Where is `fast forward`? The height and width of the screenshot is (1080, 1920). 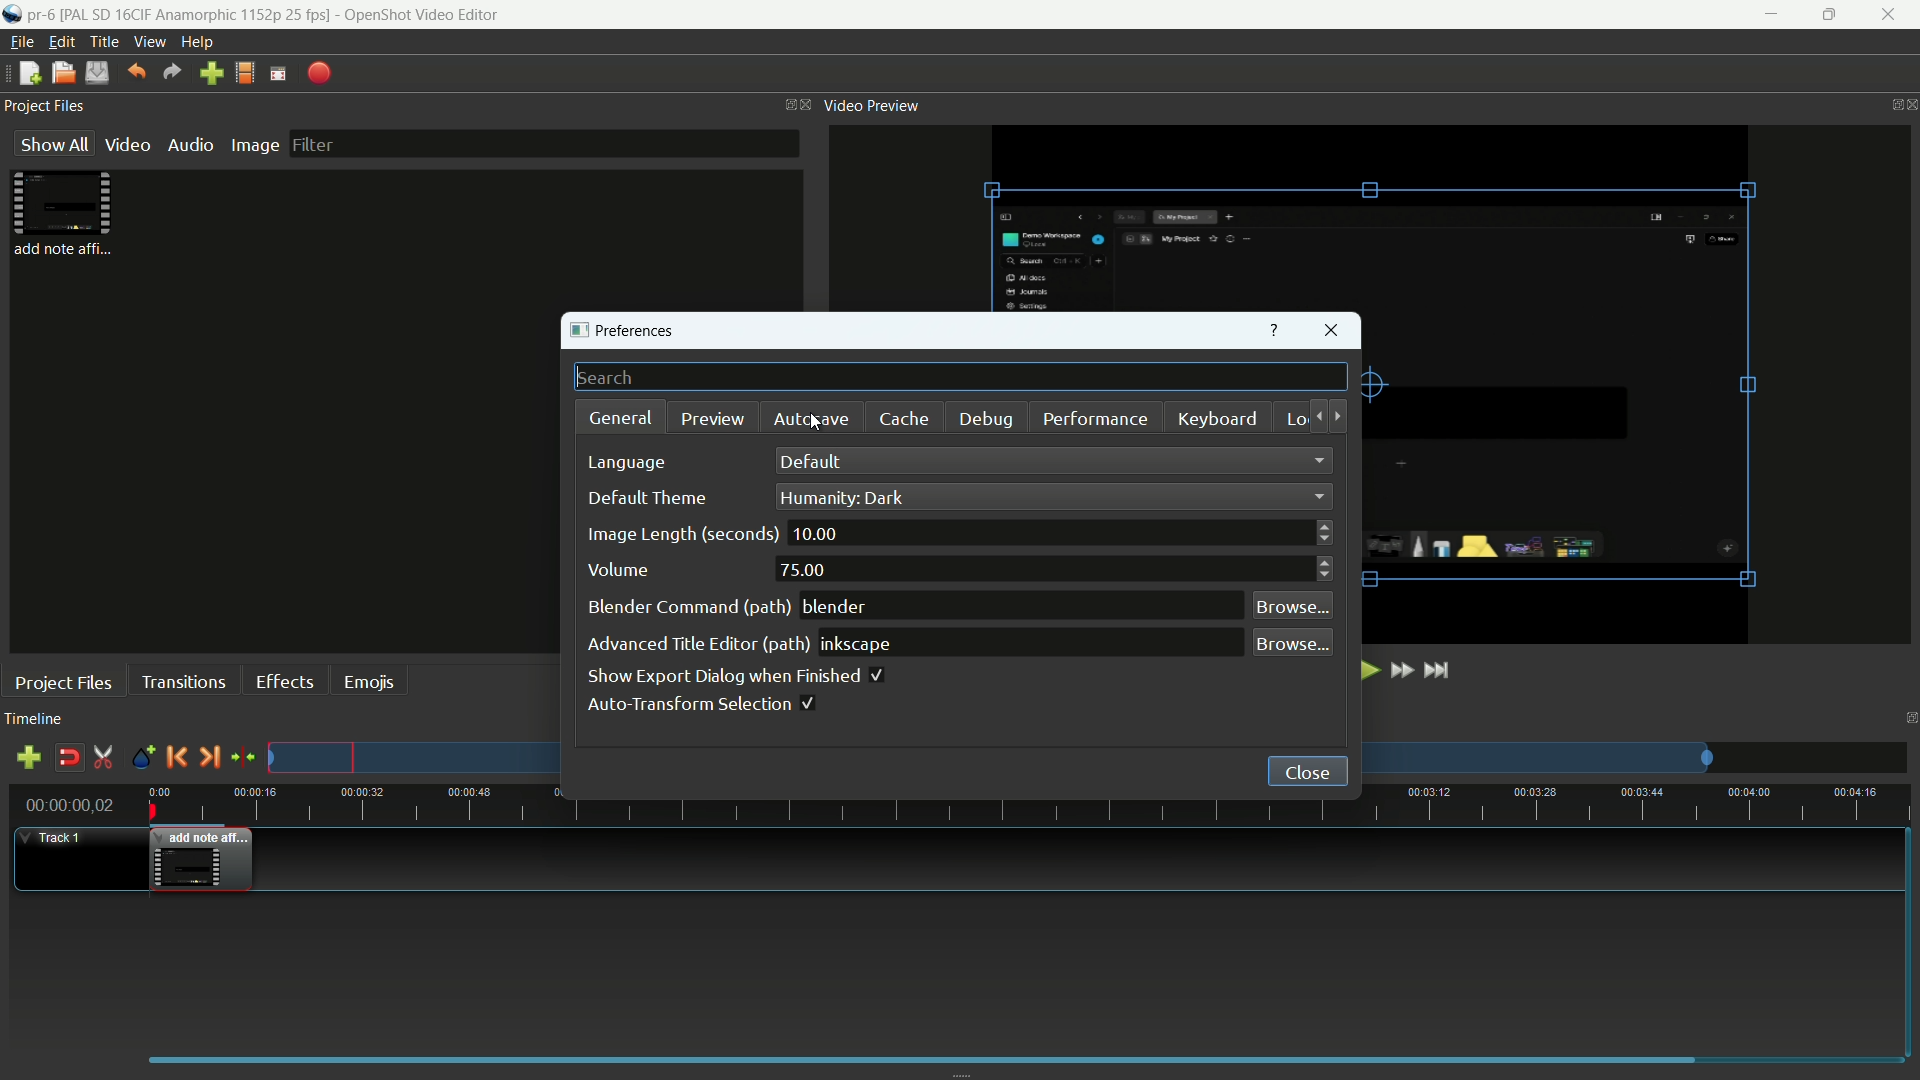 fast forward is located at coordinates (1400, 670).